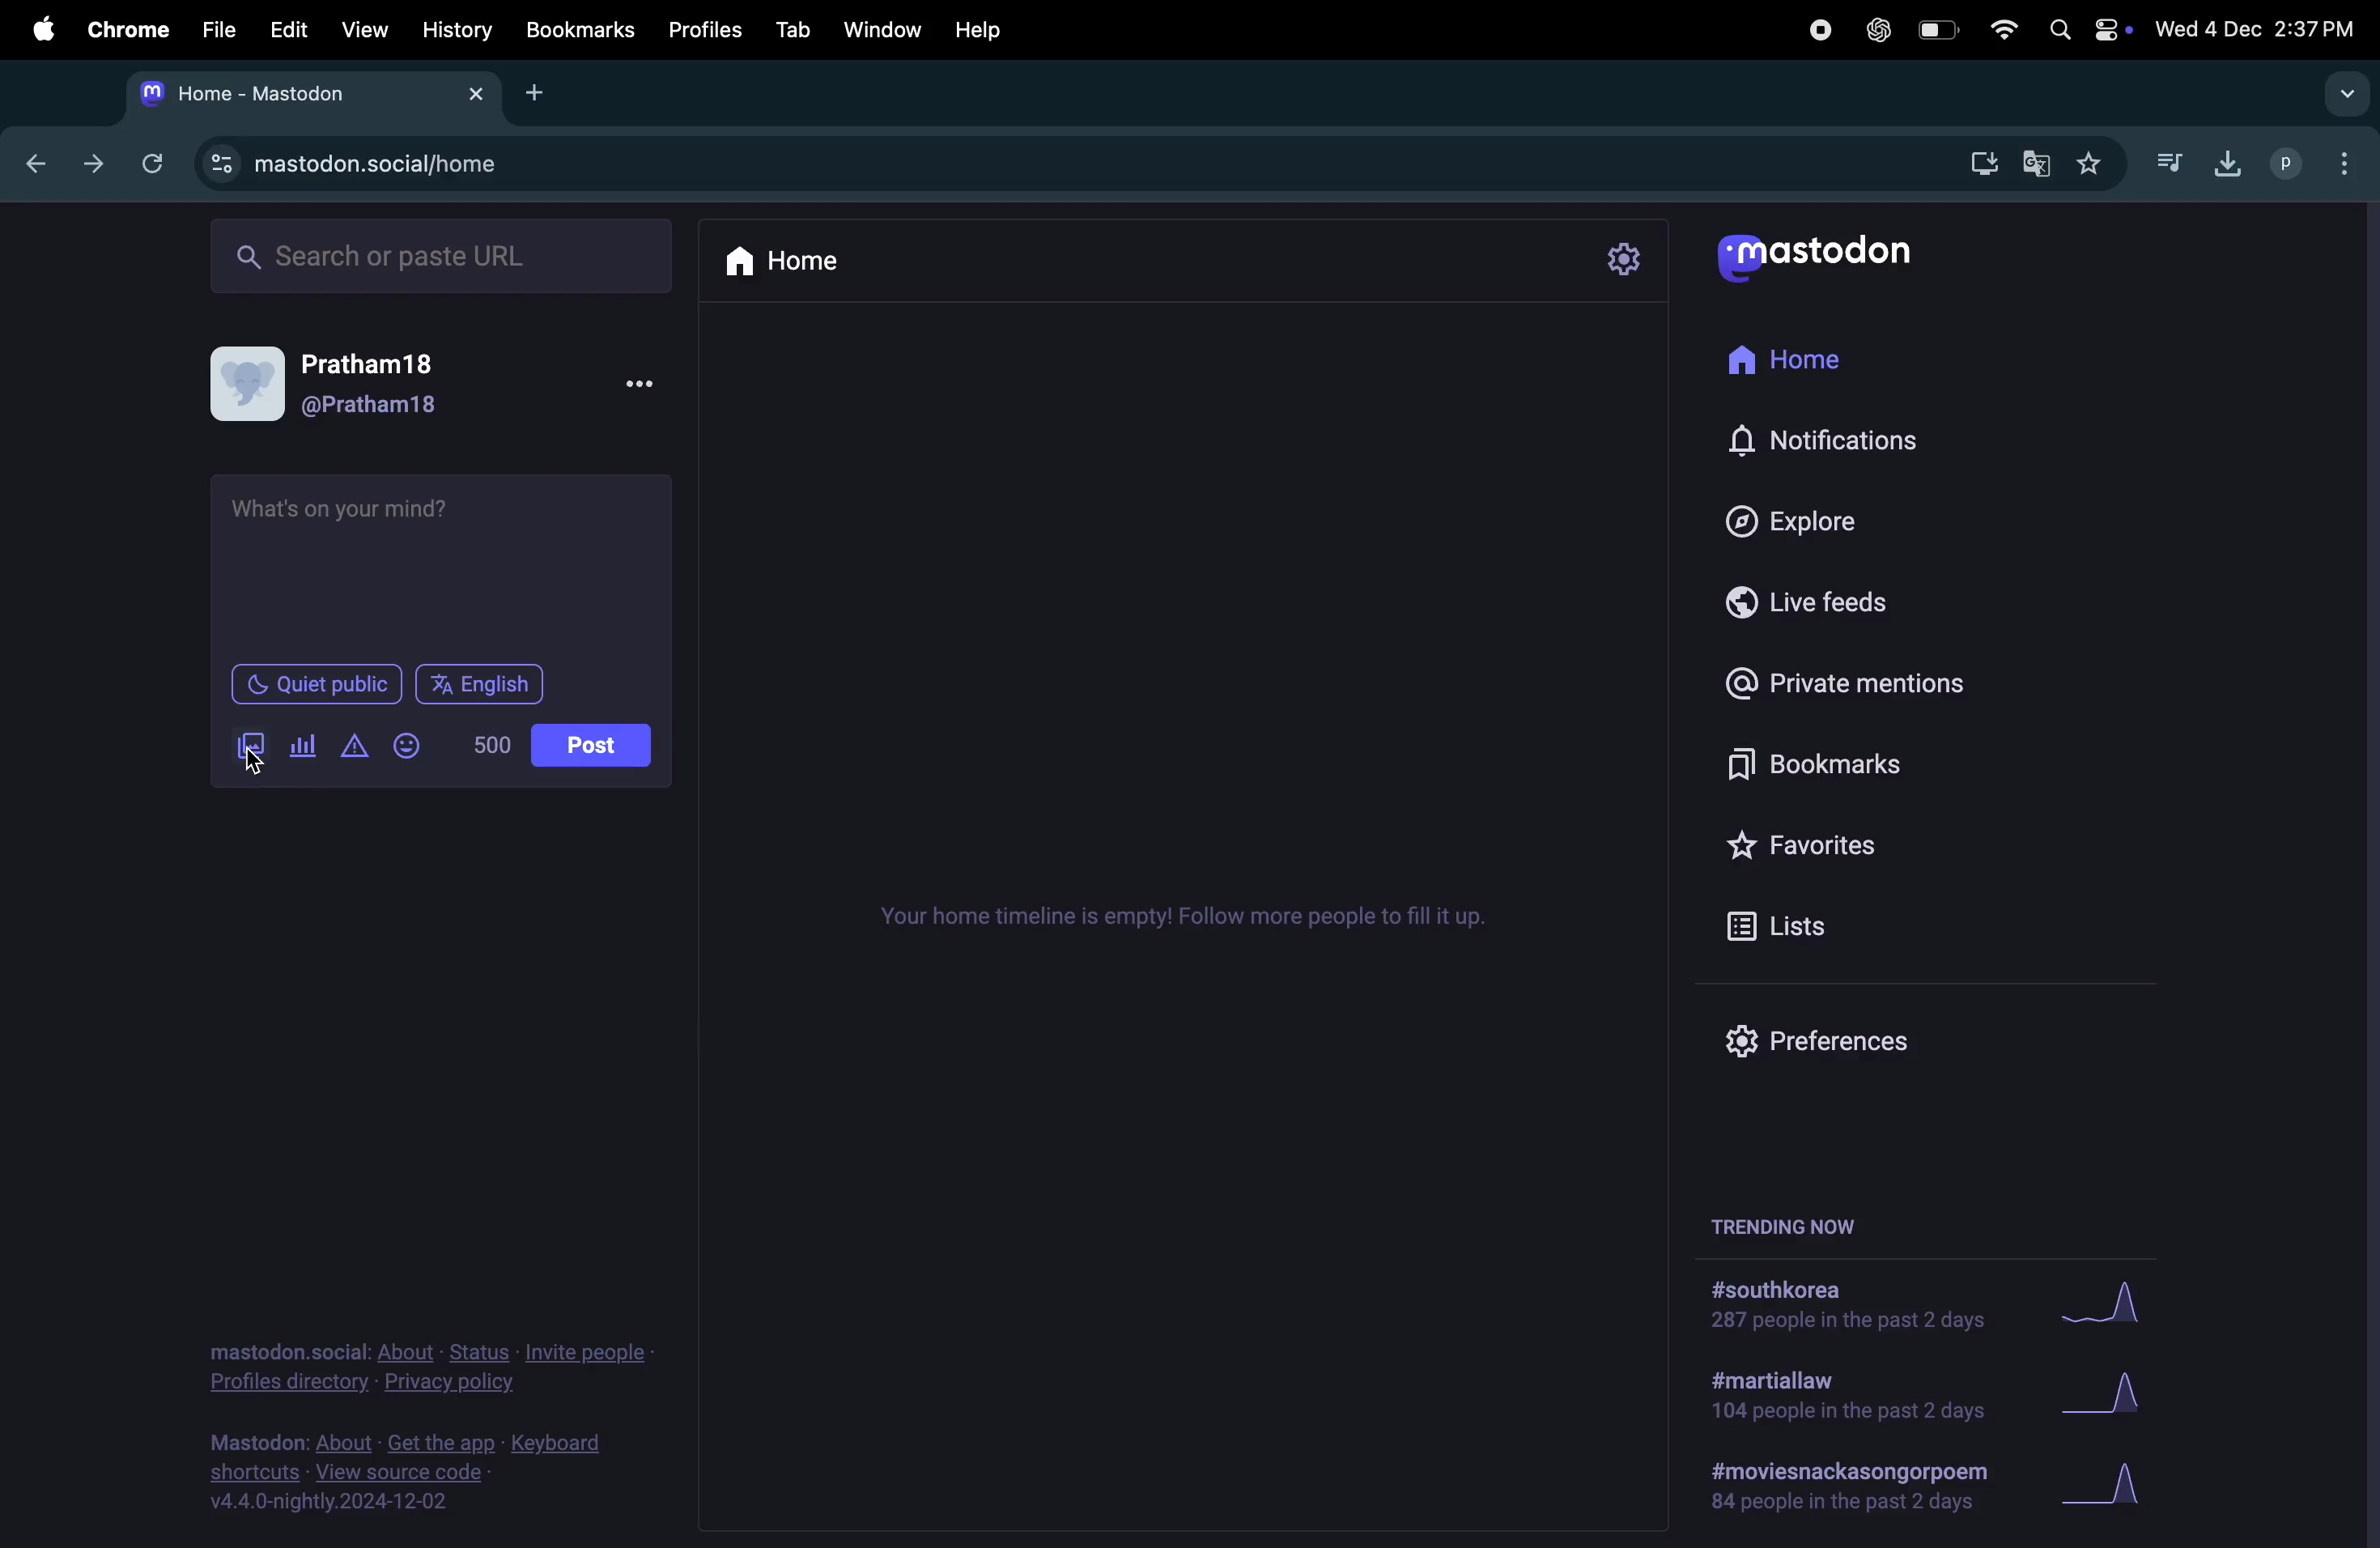  Describe the element at coordinates (35, 29) in the screenshot. I see `apple menu` at that location.